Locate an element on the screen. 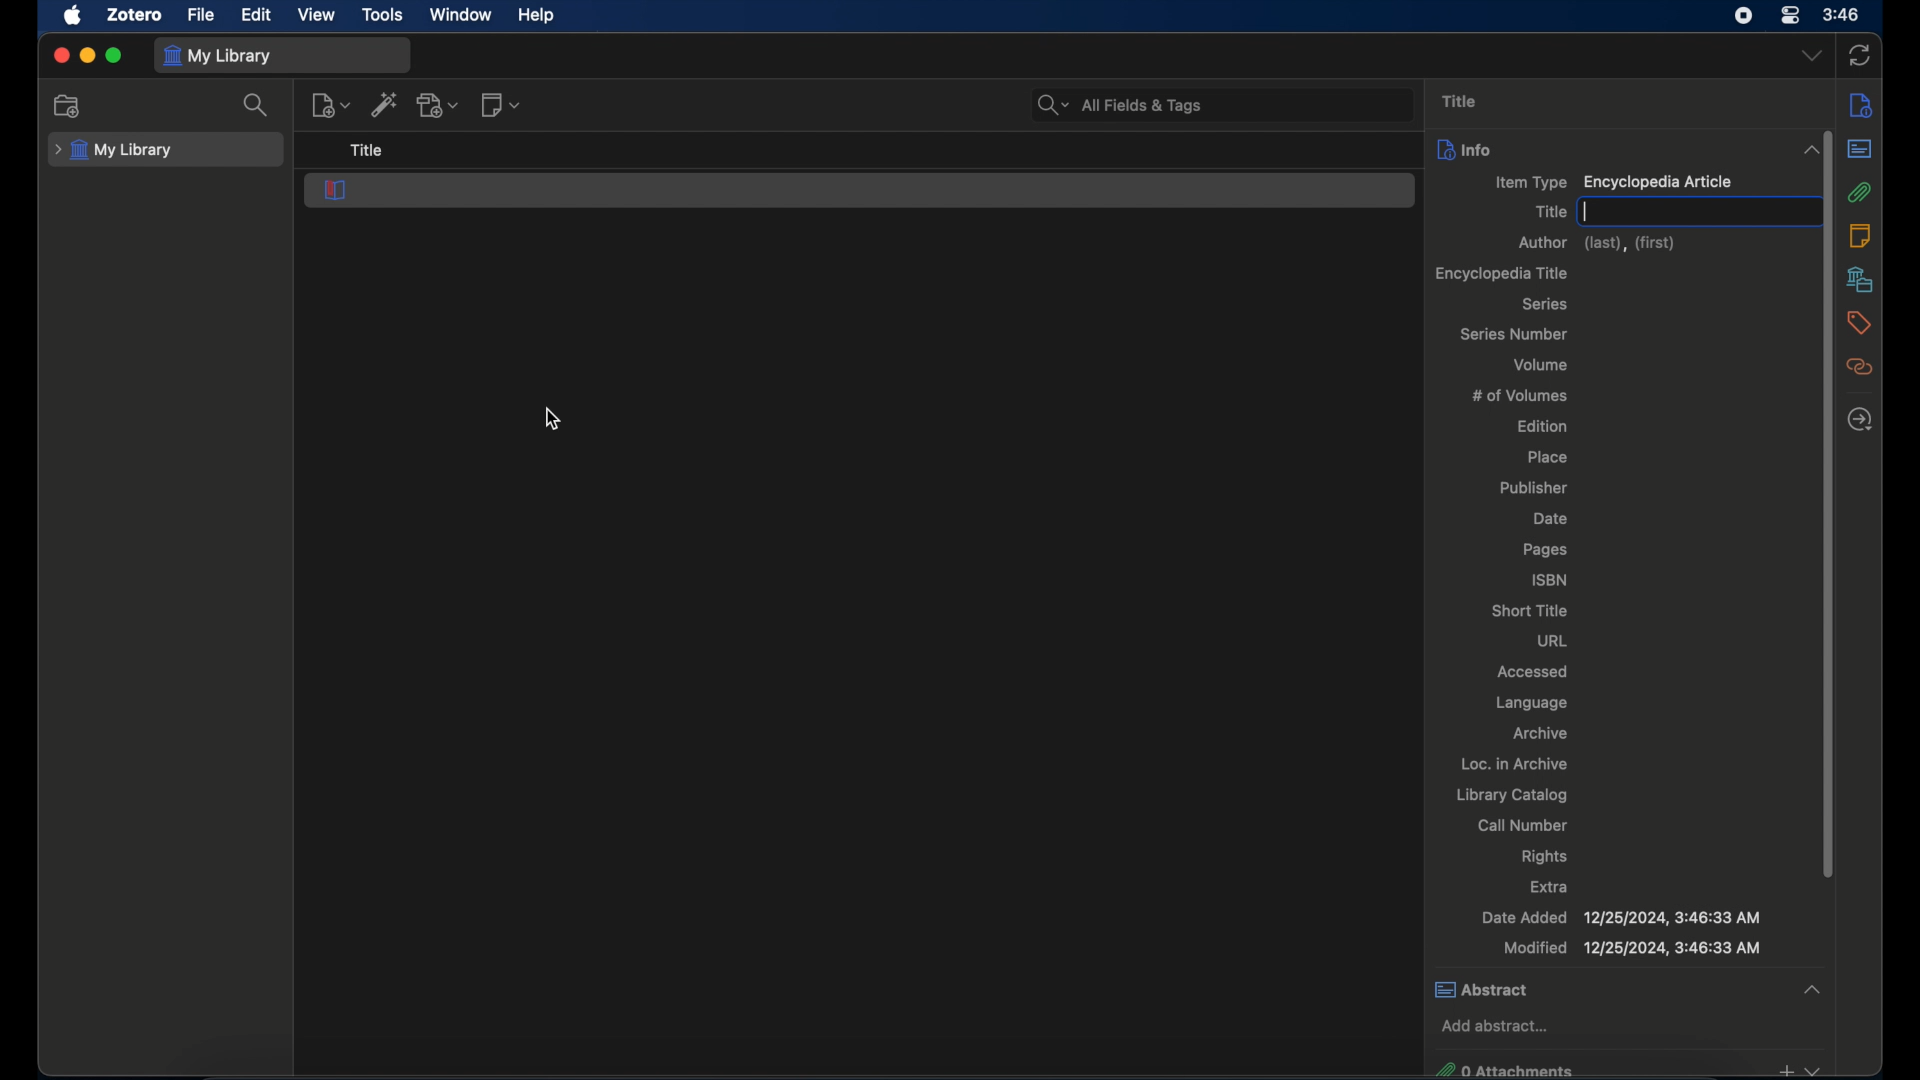 This screenshot has width=1920, height=1080. notes is located at coordinates (1860, 234).